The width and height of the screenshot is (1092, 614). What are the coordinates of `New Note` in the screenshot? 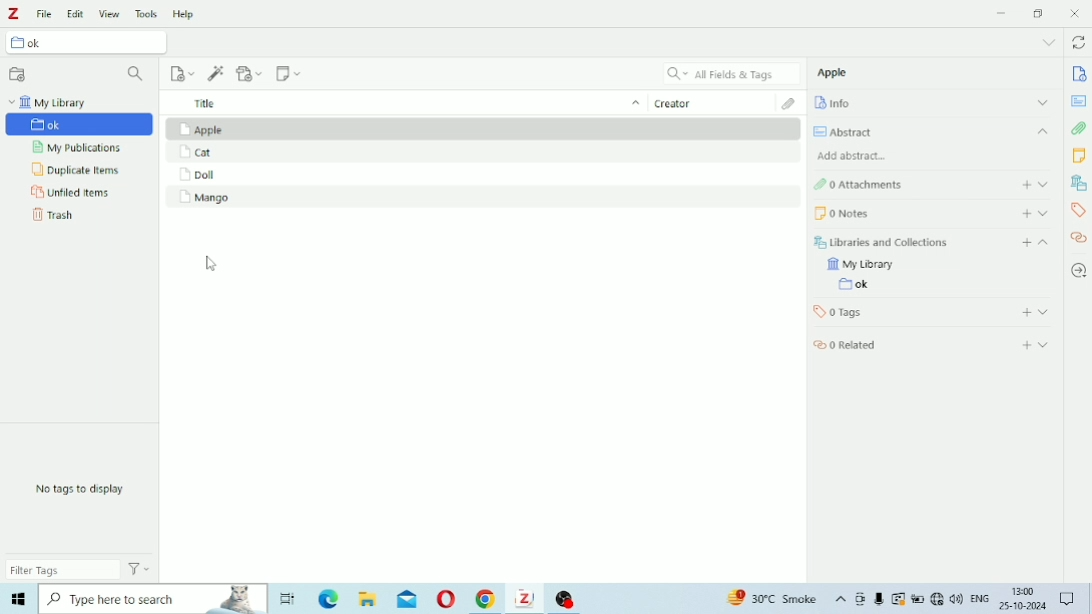 It's located at (289, 72).